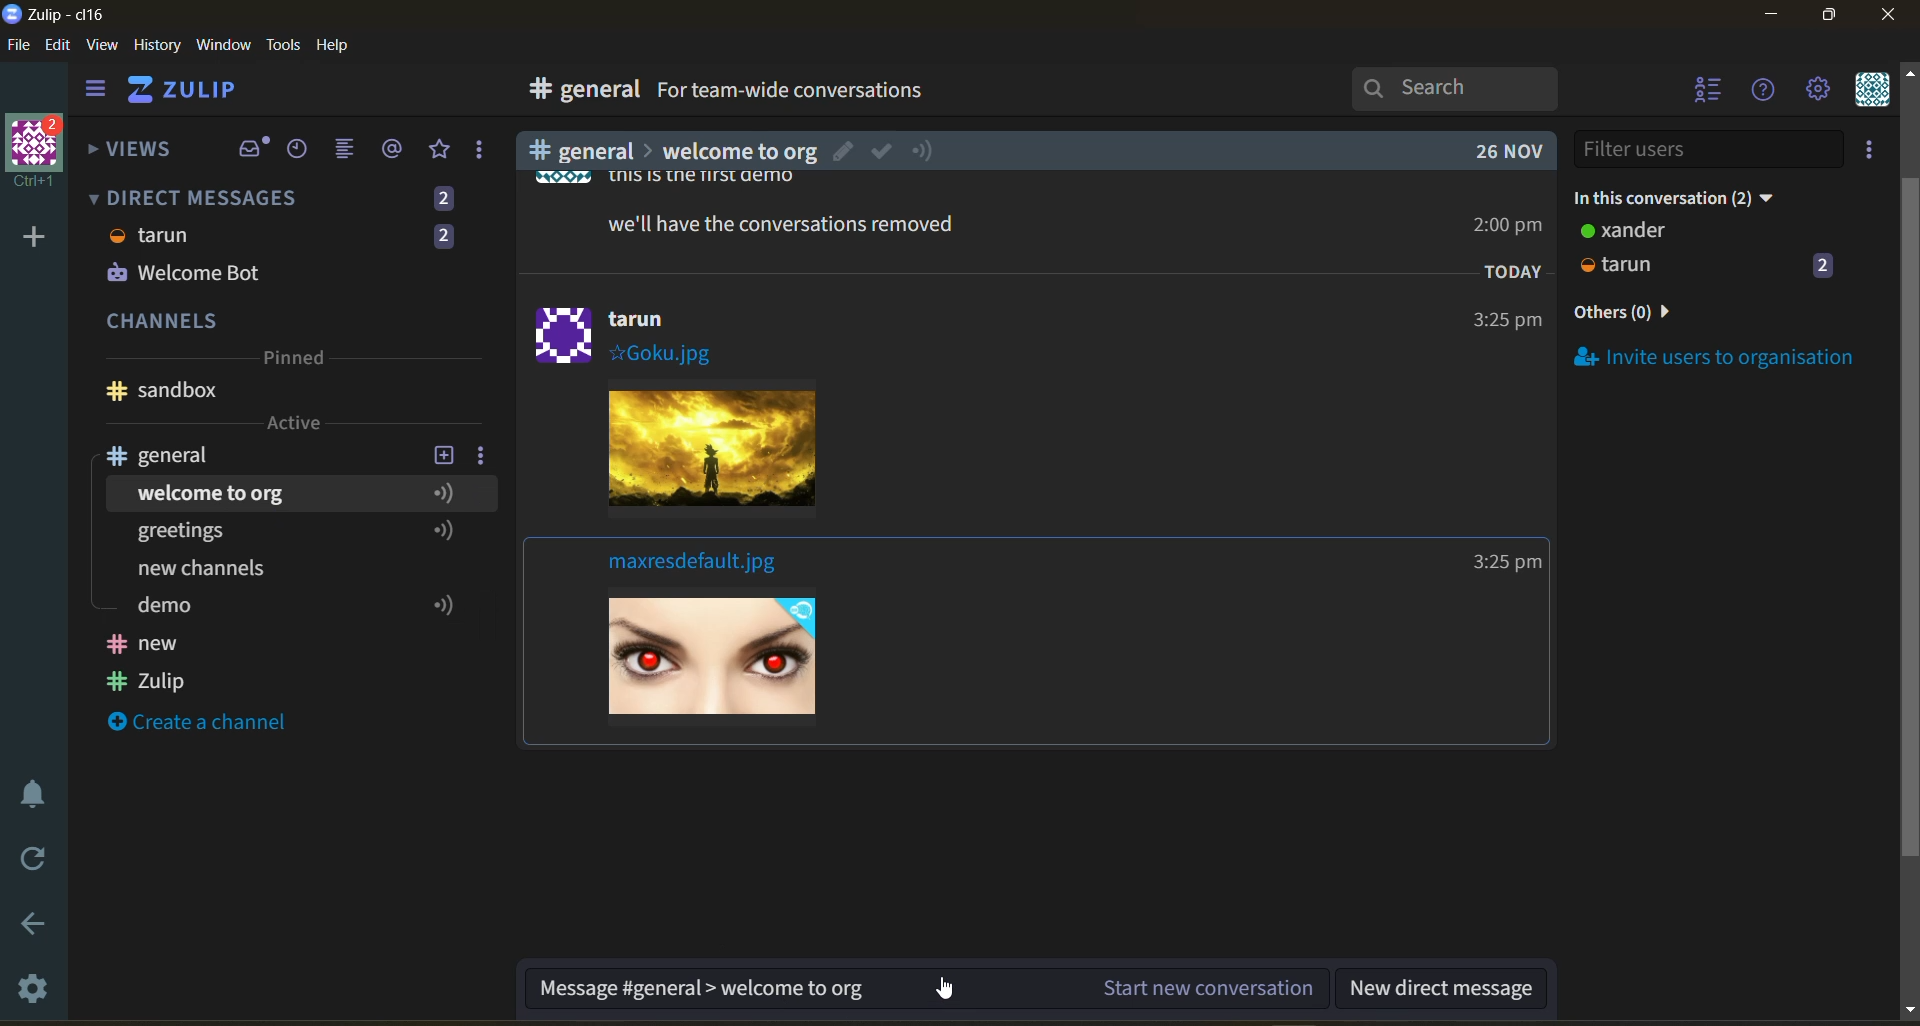 The width and height of the screenshot is (1920, 1026). Describe the element at coordinates (1709, 92) in the screenshot. I see `hide user list` at that location.